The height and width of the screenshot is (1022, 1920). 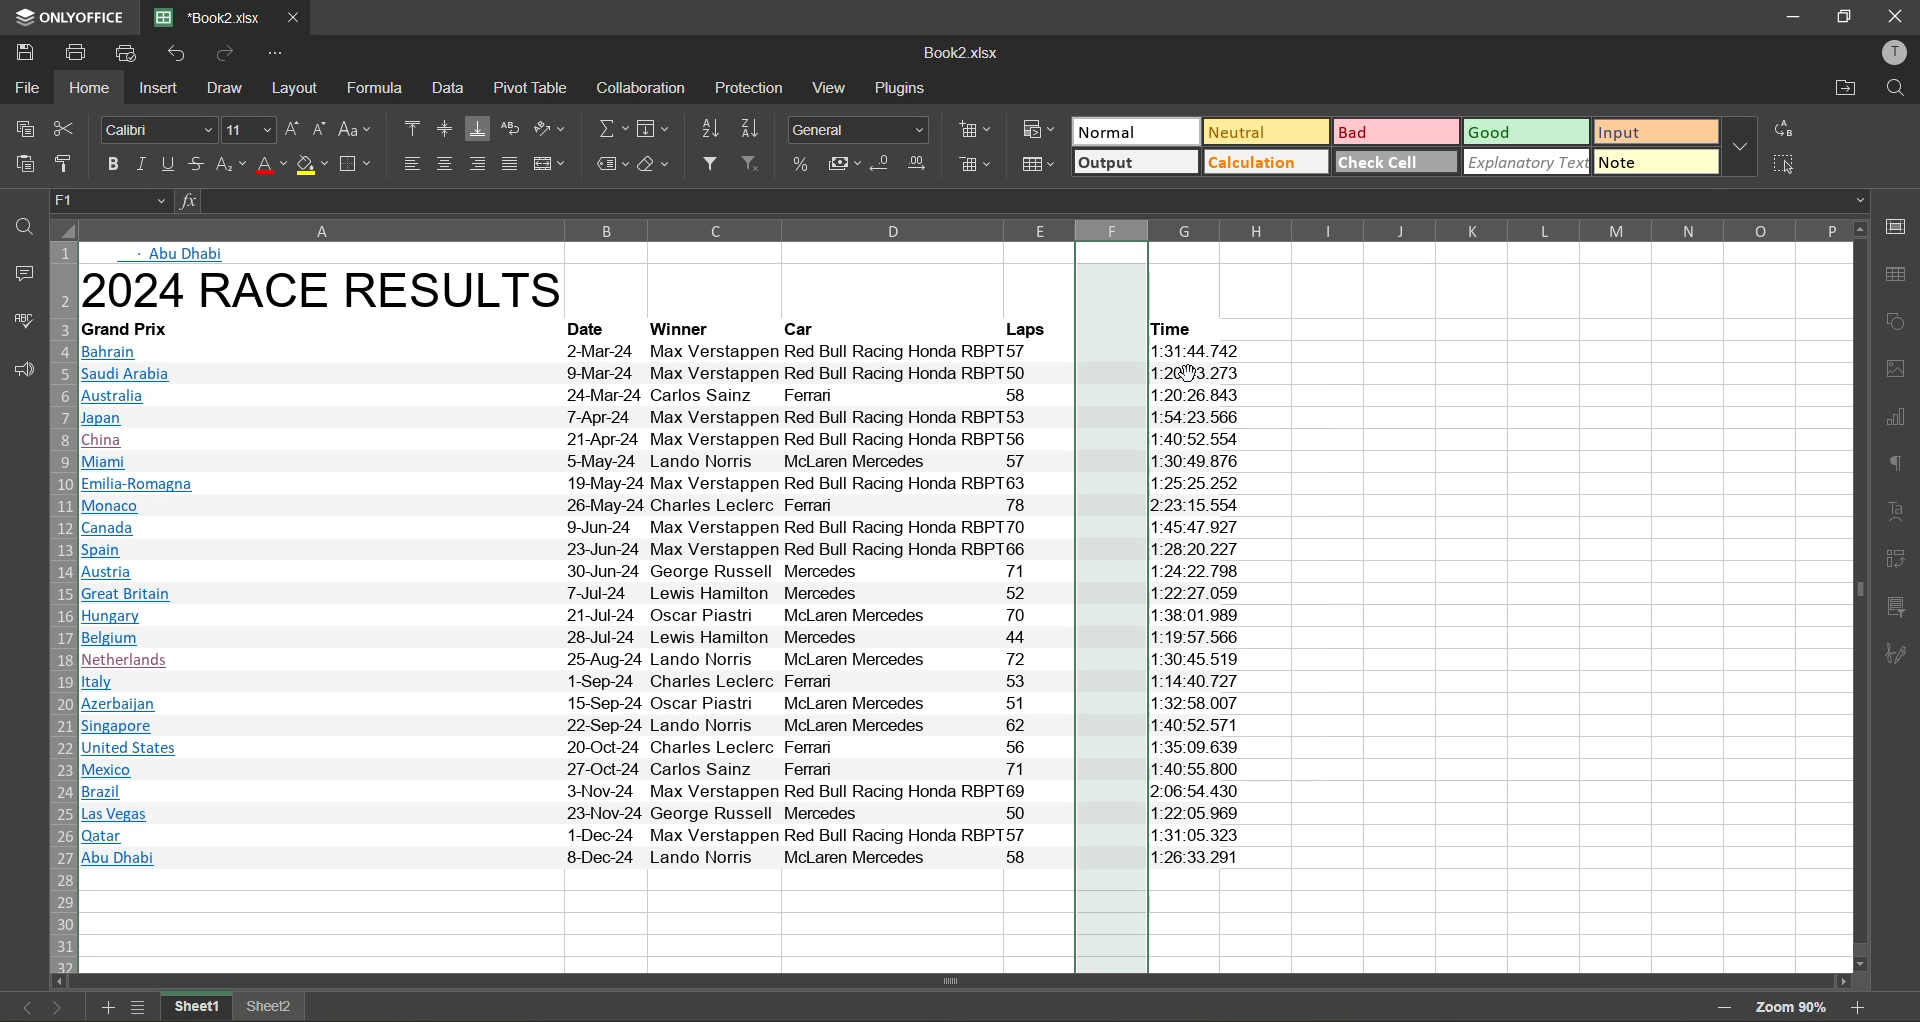 What do you see at coordinates (1187, 329) in the screenshot?
I see `Time` at bounding box center [1187, 329].